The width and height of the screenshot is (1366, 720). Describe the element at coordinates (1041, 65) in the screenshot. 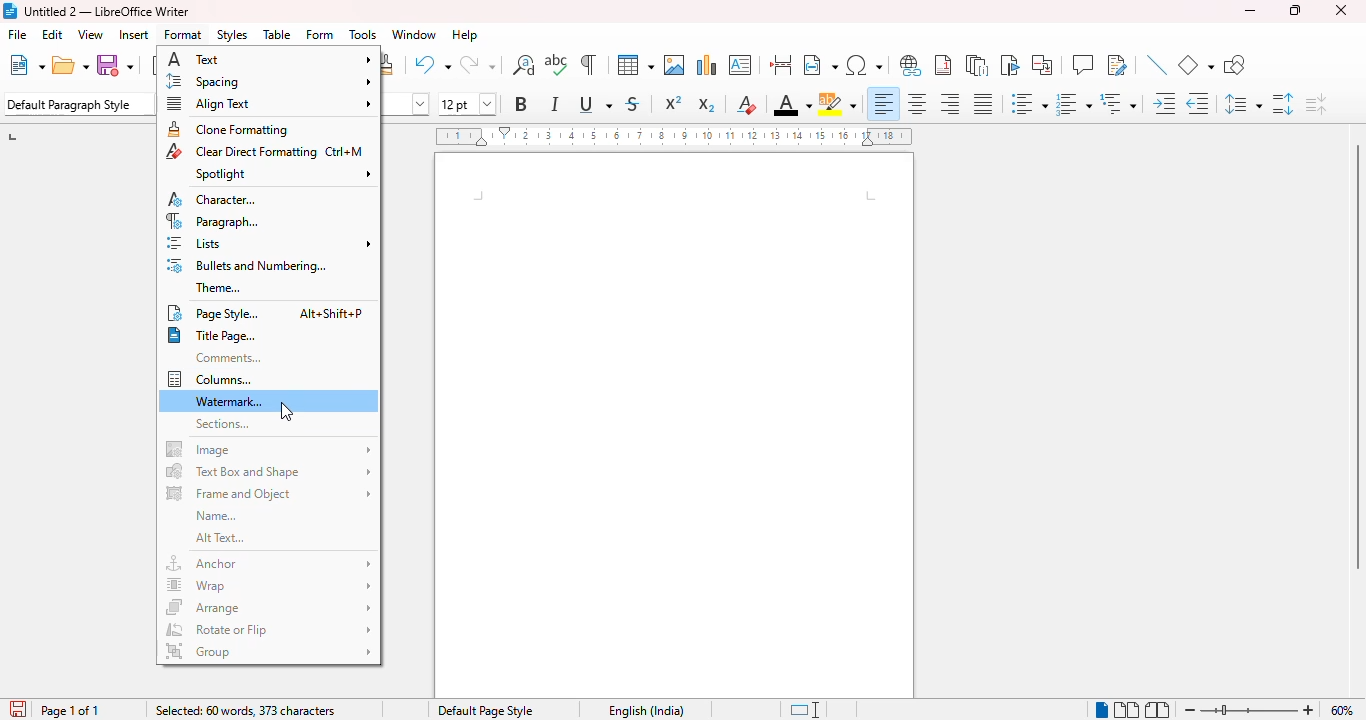

I see `insert cross-reference` at that location.